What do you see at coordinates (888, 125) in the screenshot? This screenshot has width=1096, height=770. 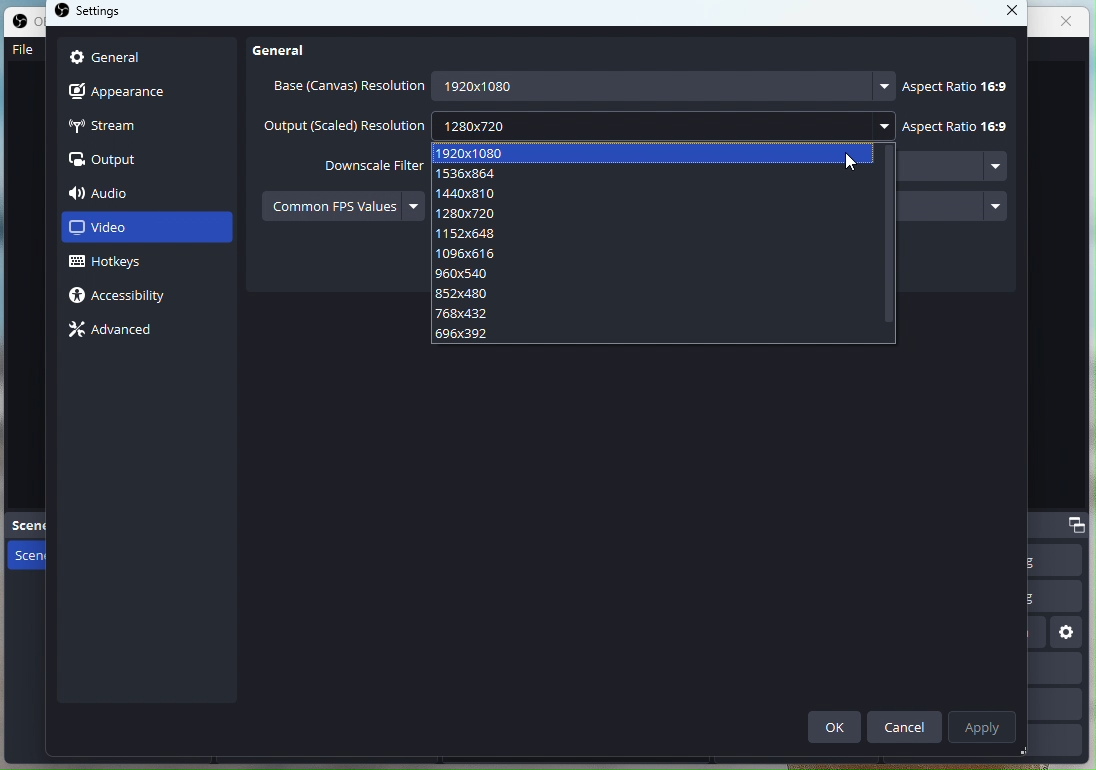 I see `more options` at bounding box center [888, 125].